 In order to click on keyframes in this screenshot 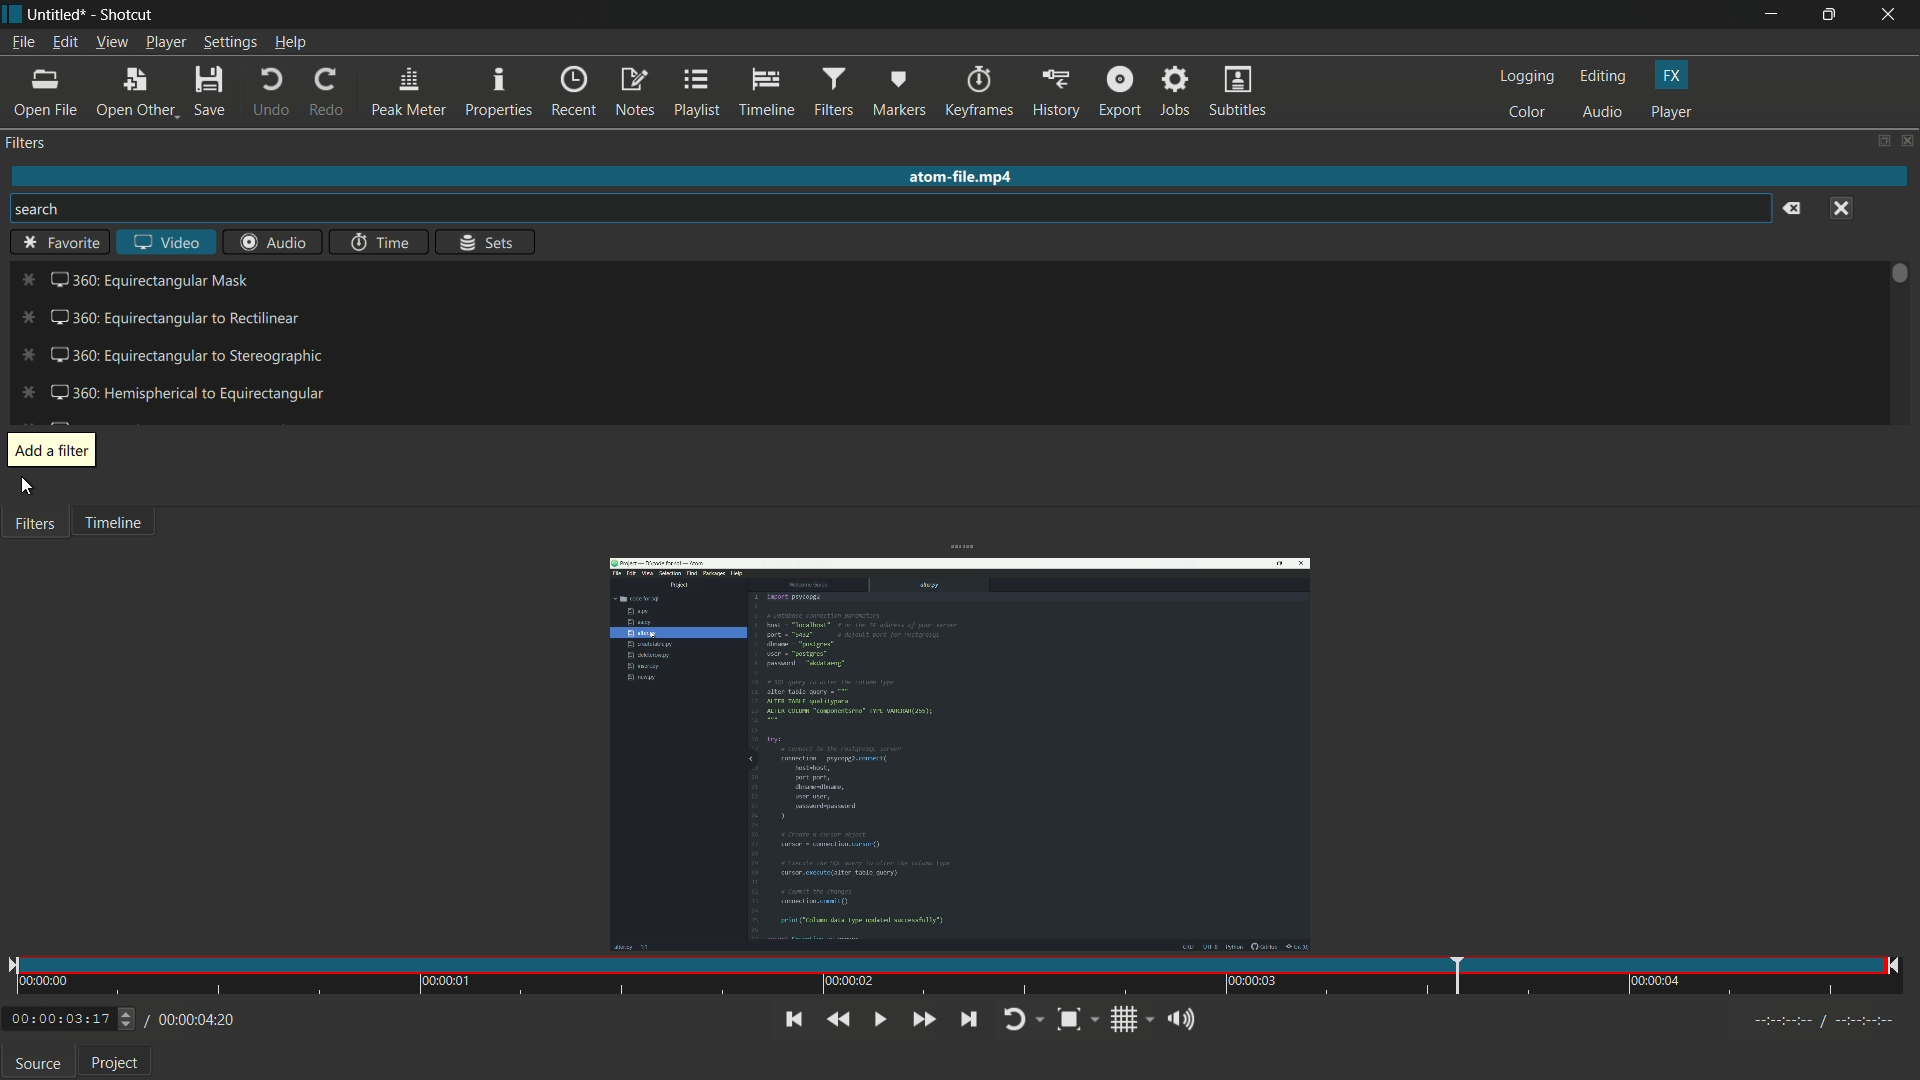, I will do `click(977, 93)`.